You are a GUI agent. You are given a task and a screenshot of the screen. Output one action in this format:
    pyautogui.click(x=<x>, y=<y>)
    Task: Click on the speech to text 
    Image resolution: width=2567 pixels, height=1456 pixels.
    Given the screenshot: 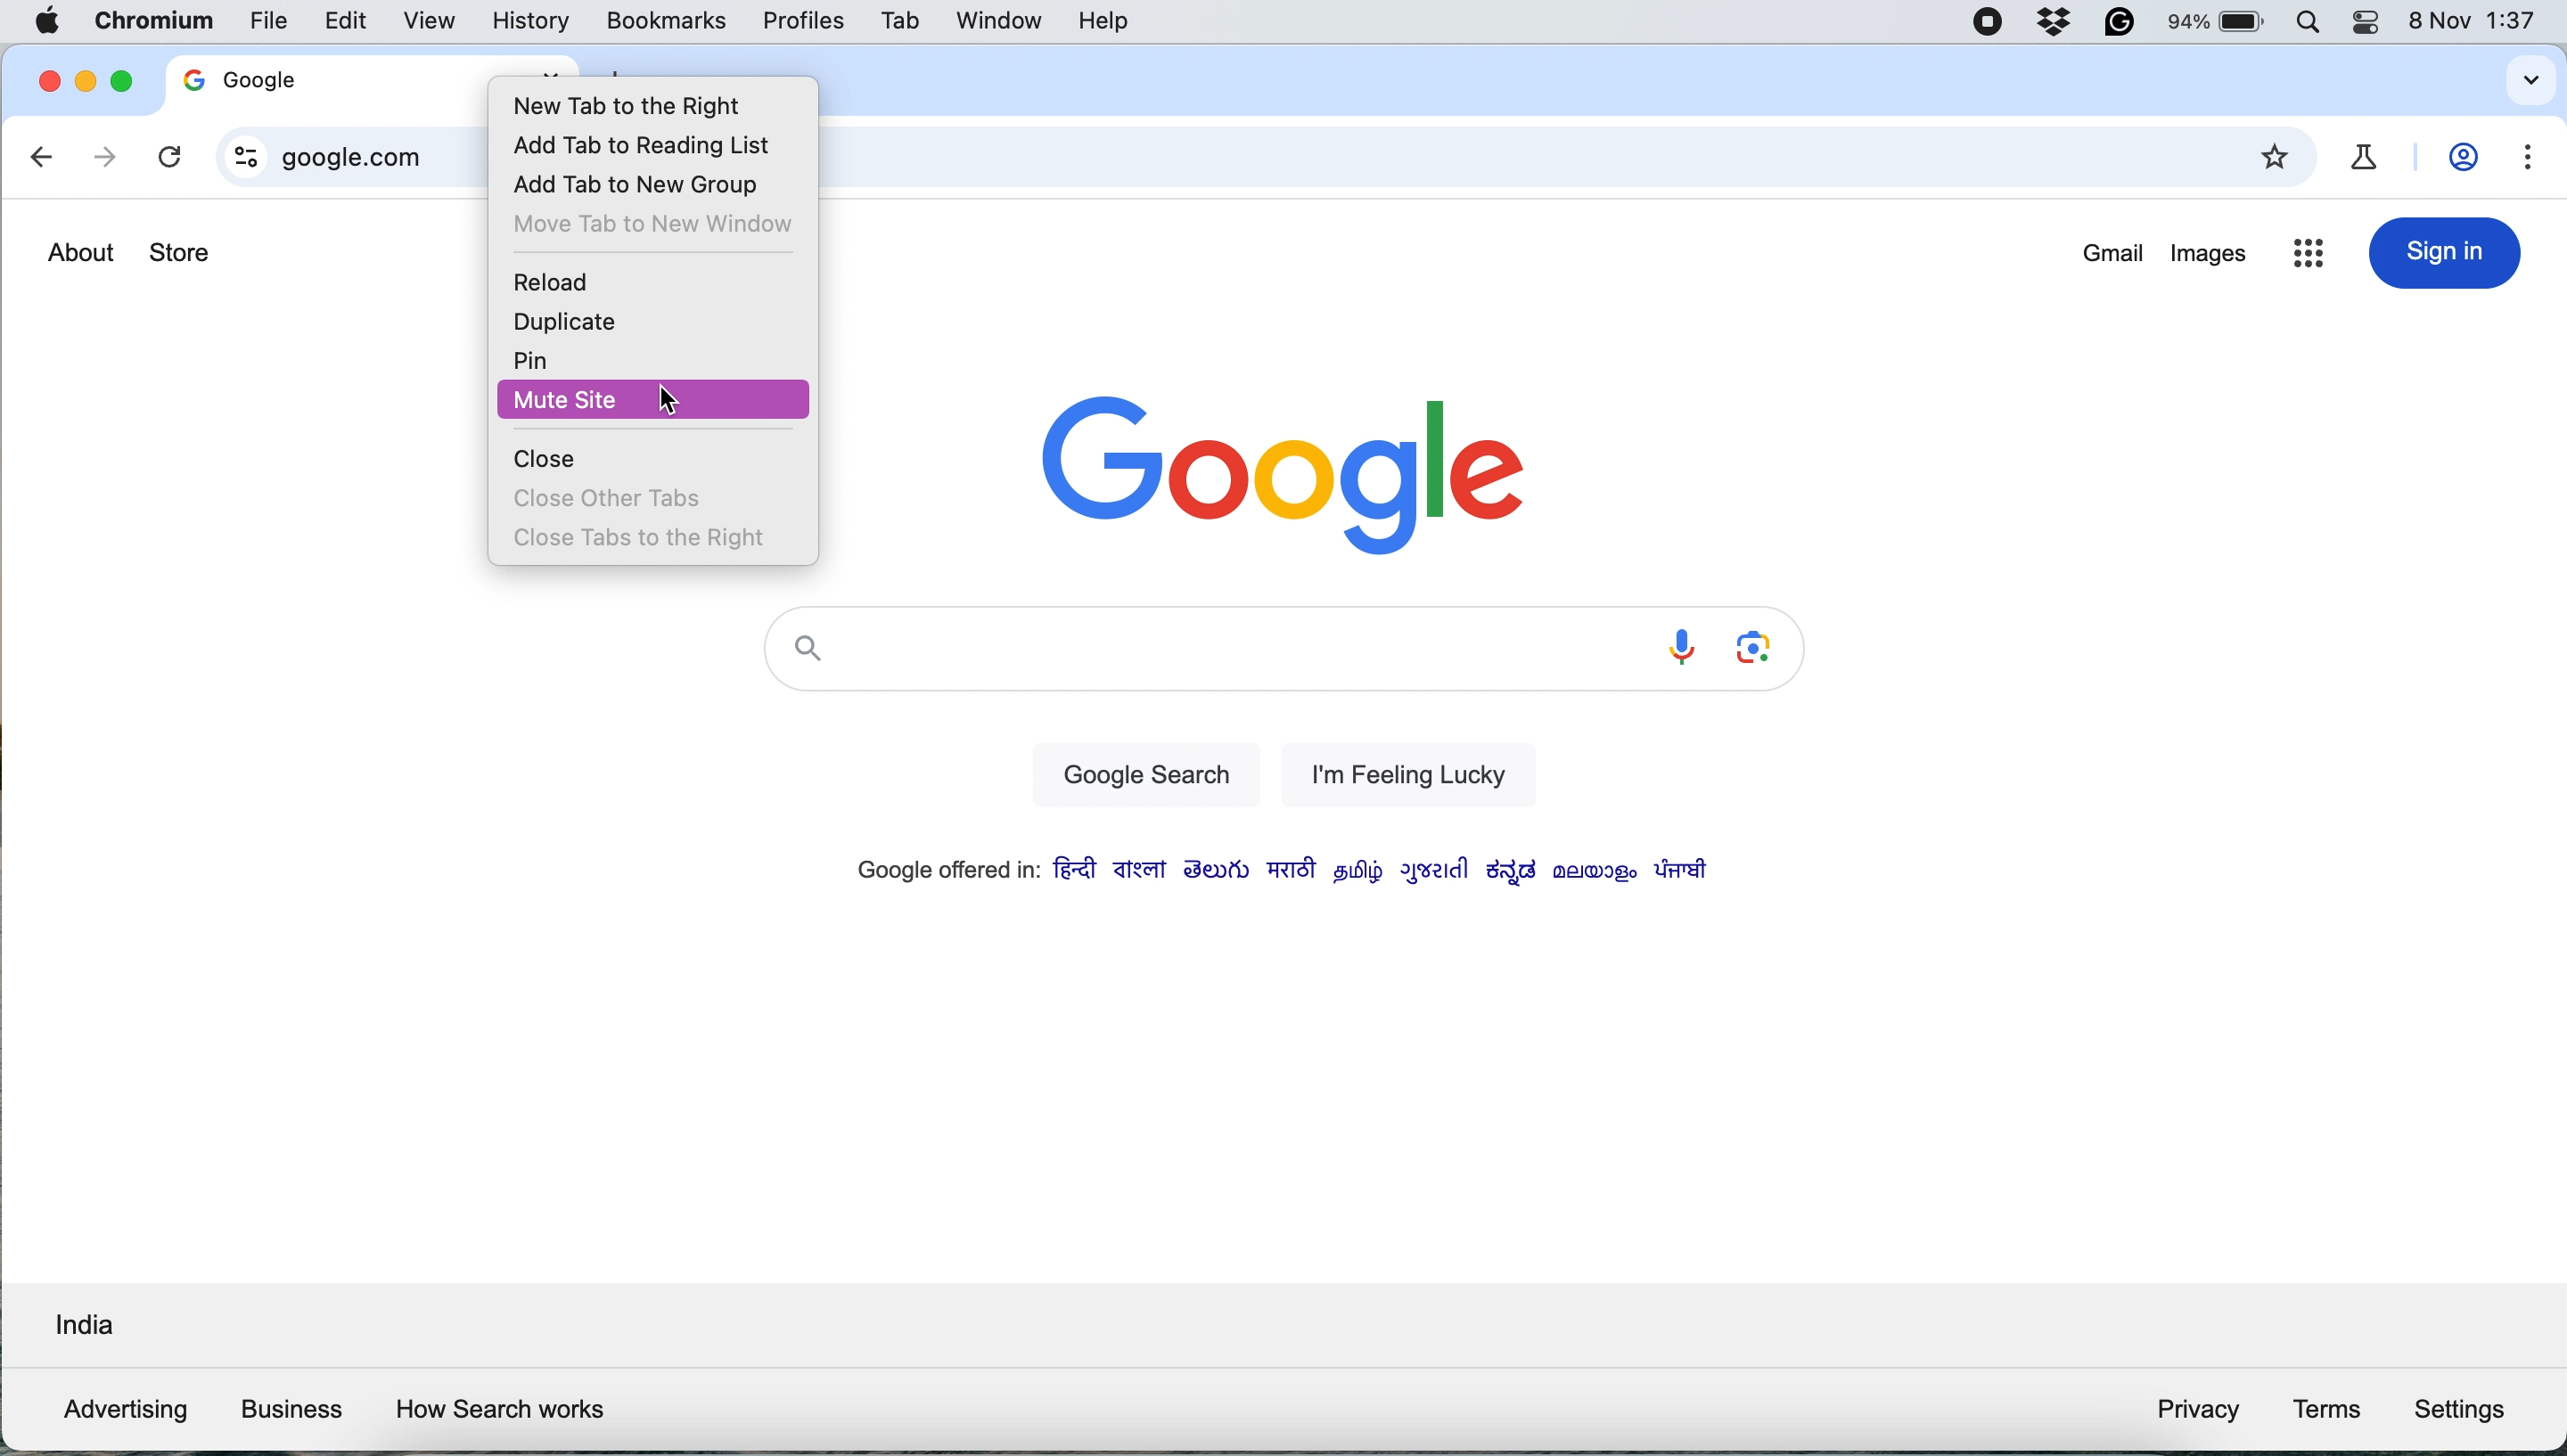 What is the action you would take?
    pyautogui.click(x=1679, y=647)
    